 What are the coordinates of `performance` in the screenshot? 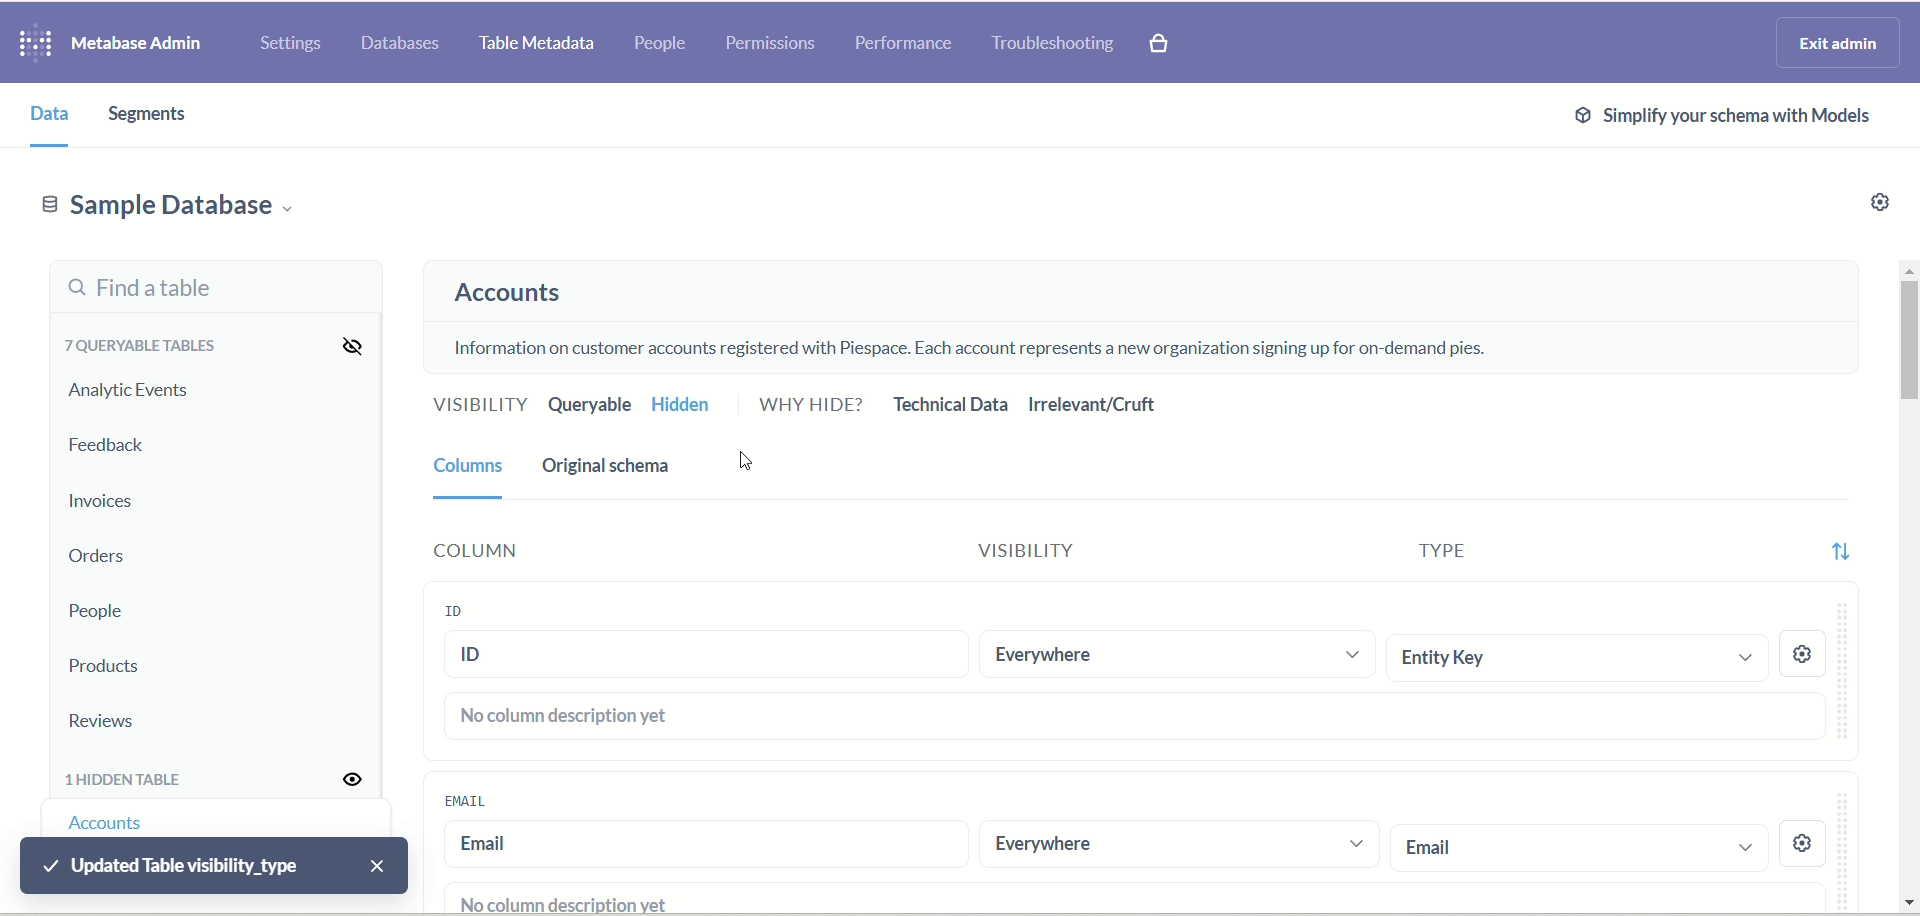 It's located at (903, 46).